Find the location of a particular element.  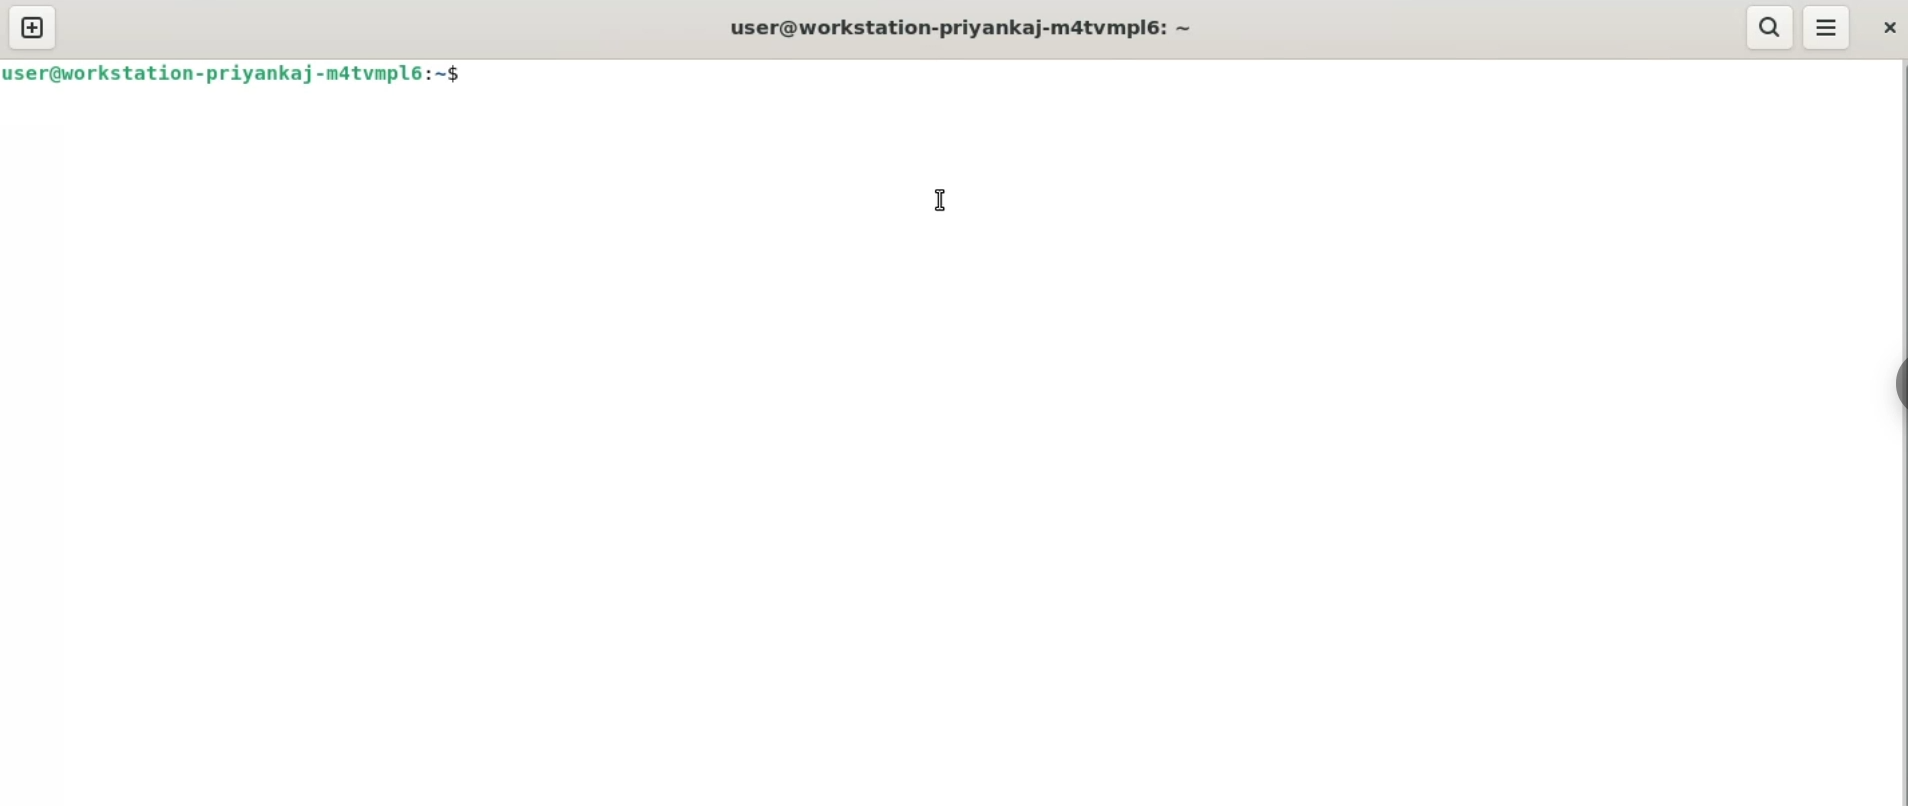

user@workstation-priyankaj-m4tvmpl6: ~$ is located at coordinates (232, 72).